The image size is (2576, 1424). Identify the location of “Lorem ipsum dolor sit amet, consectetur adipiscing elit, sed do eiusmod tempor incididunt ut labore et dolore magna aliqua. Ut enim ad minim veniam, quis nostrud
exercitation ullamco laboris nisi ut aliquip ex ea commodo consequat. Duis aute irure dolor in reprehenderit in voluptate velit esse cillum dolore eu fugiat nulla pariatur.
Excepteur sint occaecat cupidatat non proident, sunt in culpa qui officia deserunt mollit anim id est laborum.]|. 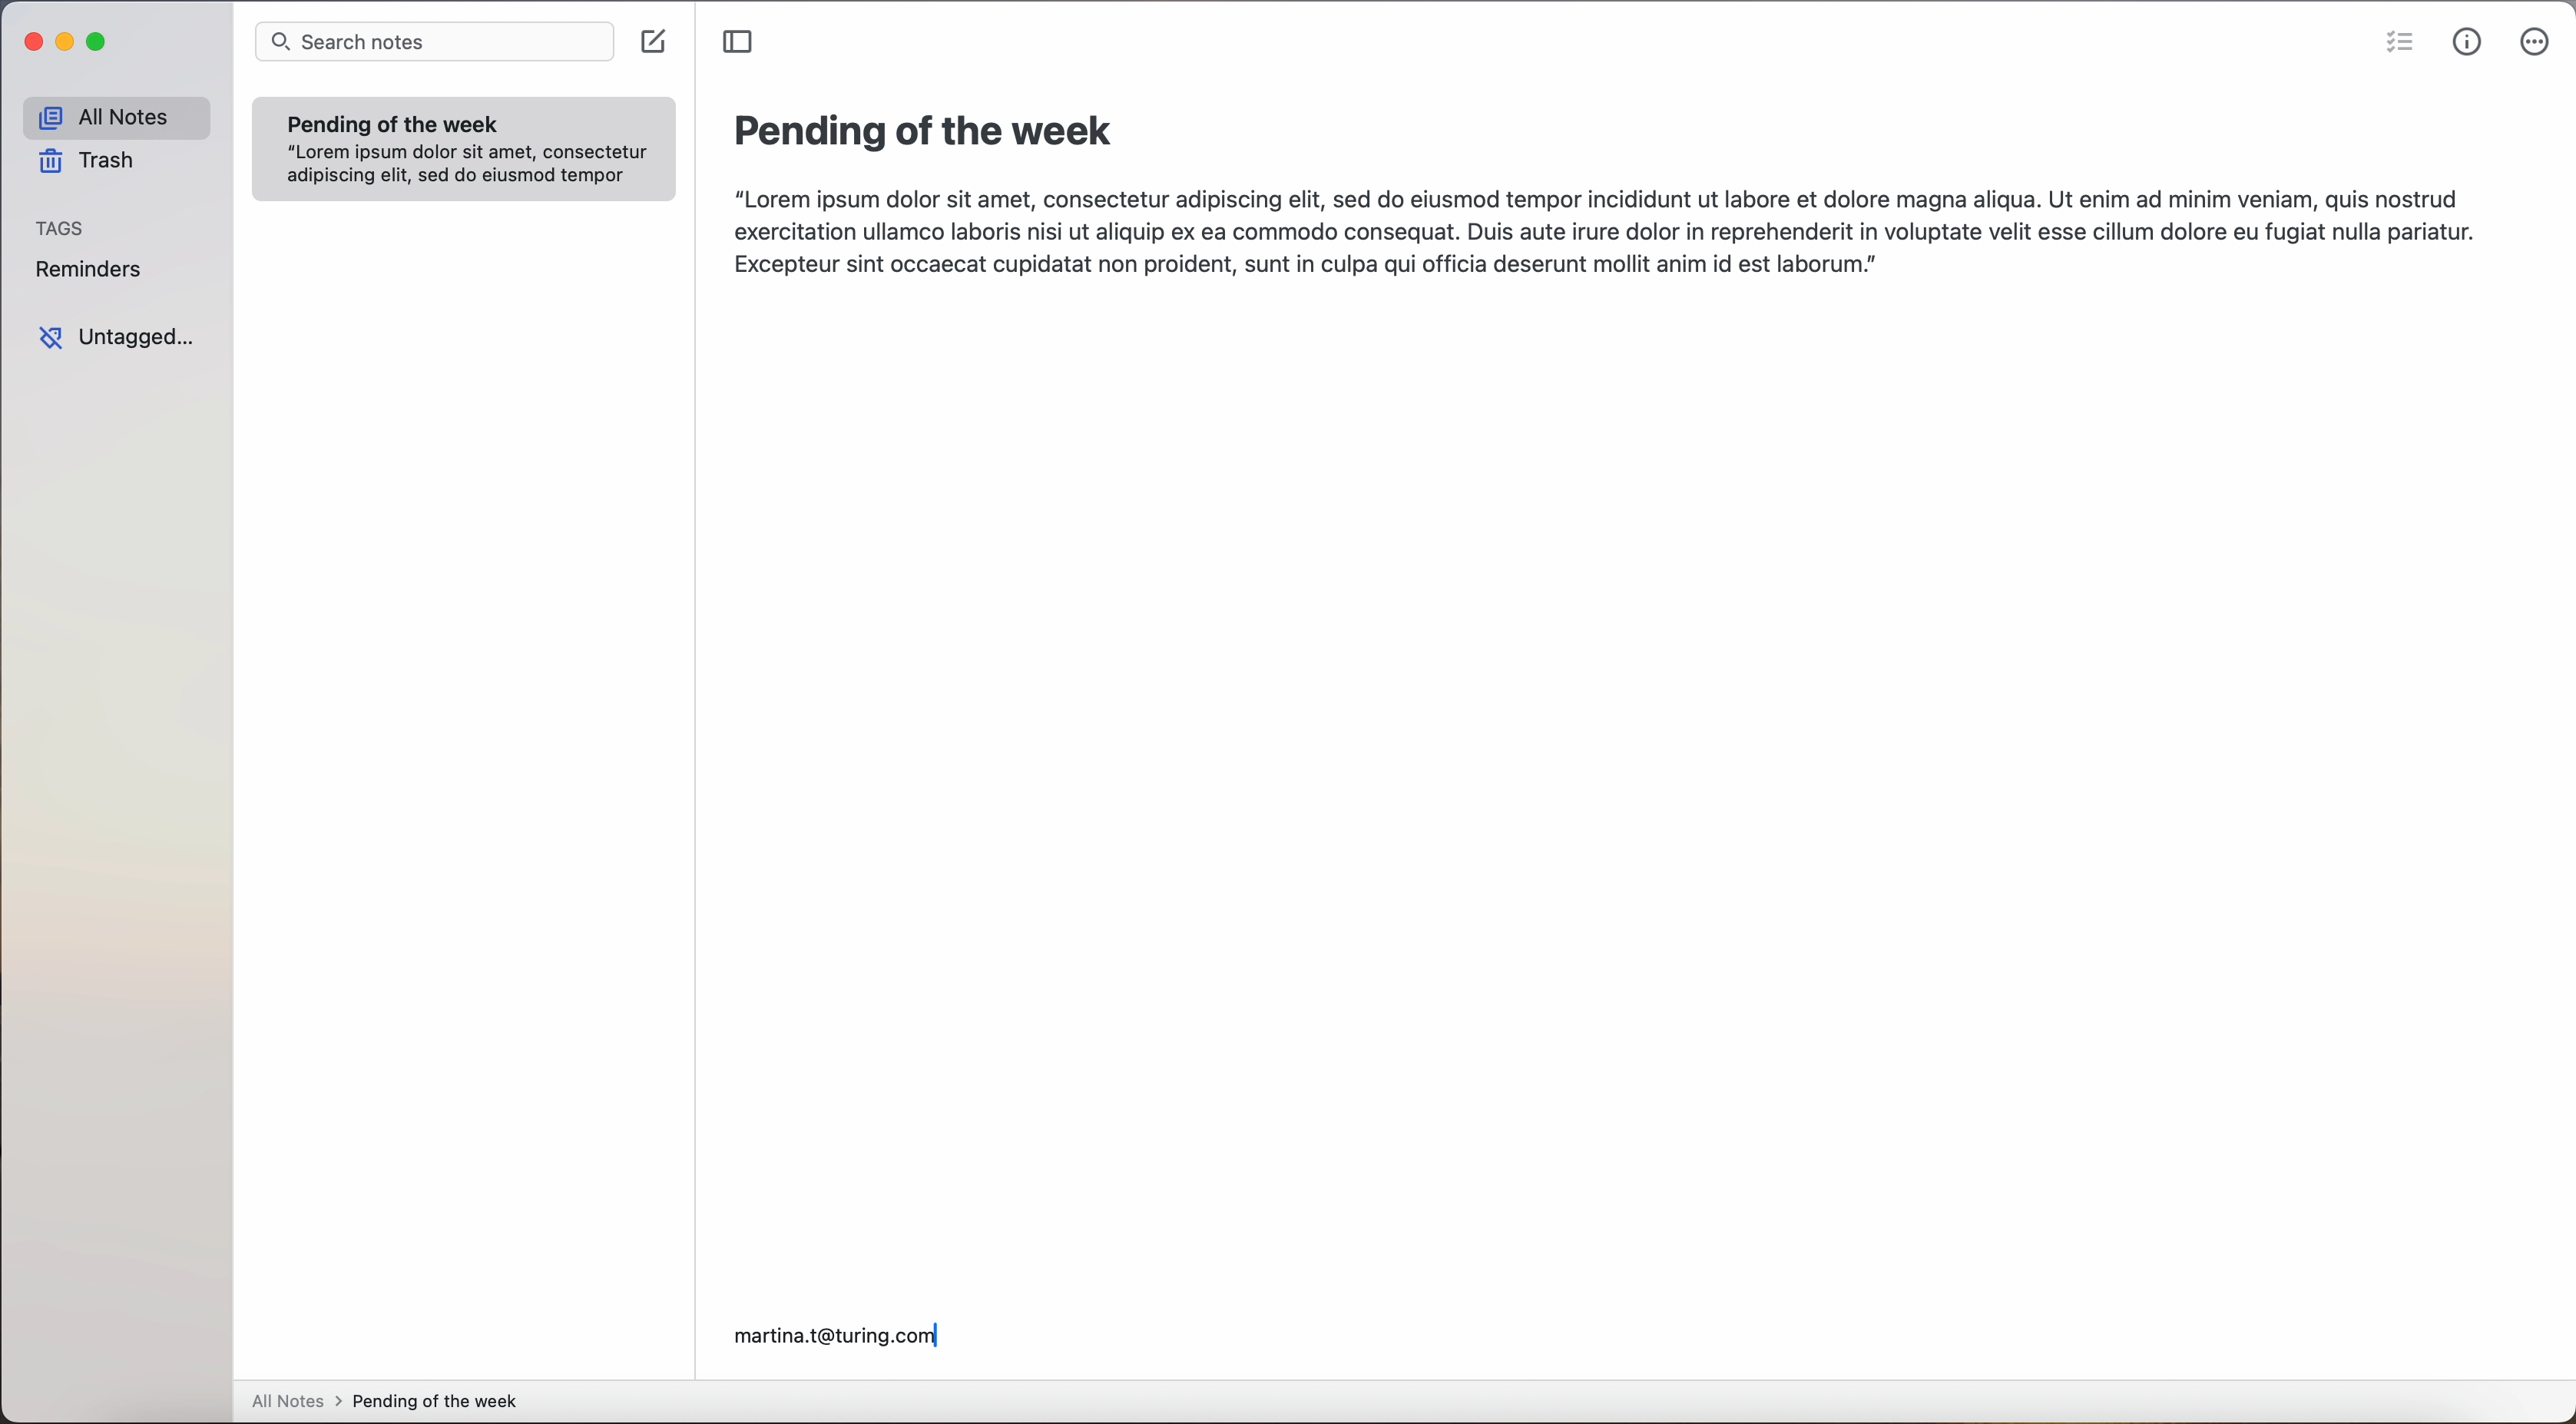
(1607, 237).